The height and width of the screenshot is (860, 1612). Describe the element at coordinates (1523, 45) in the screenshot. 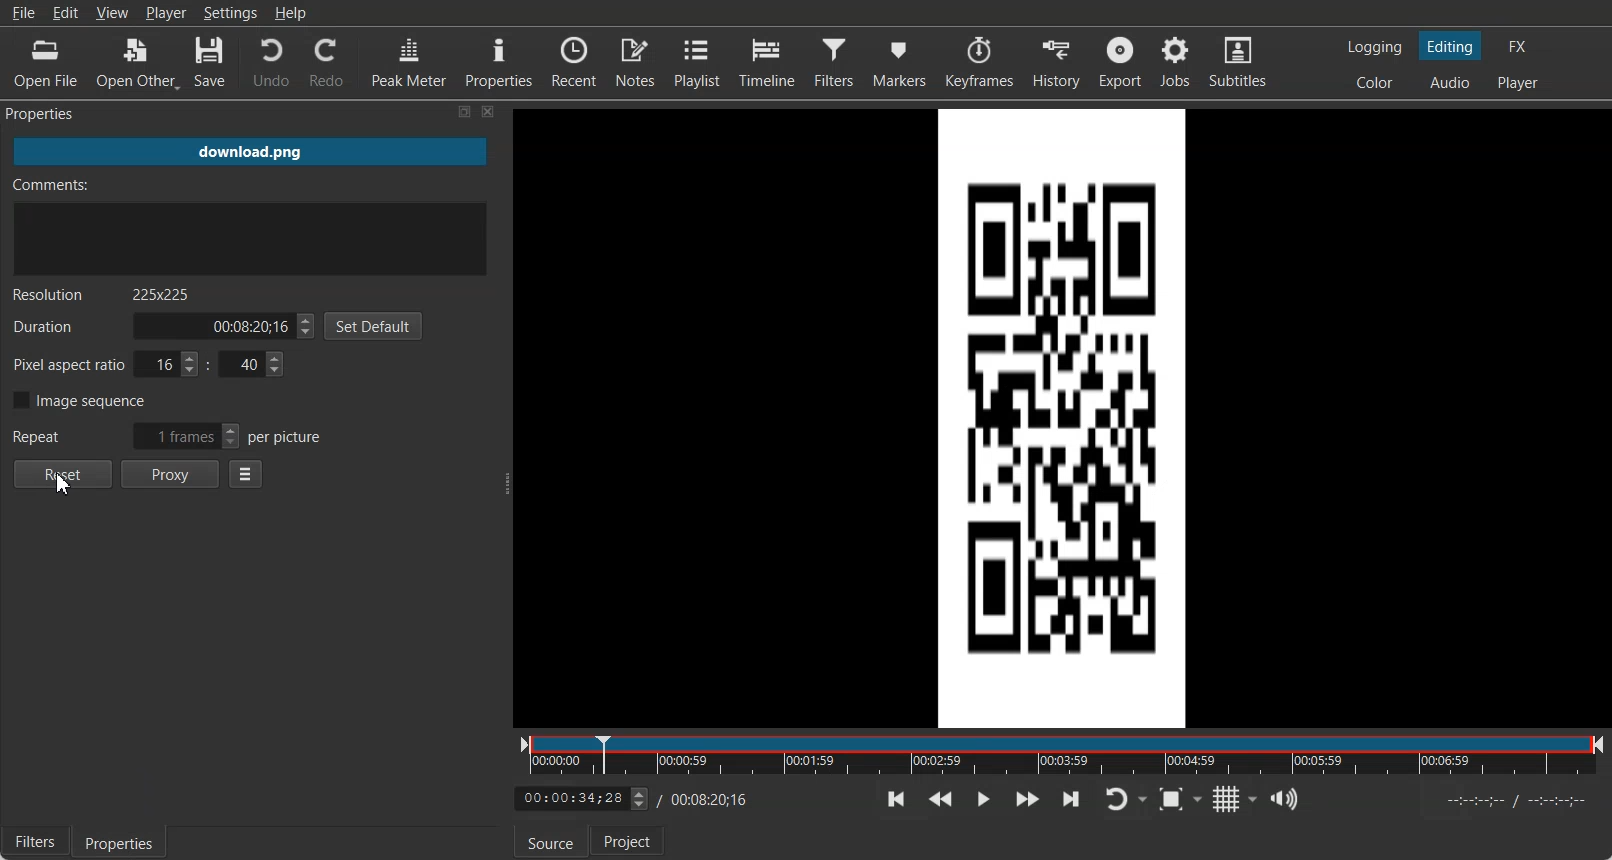

I see `Switch to effects layout` at that location.